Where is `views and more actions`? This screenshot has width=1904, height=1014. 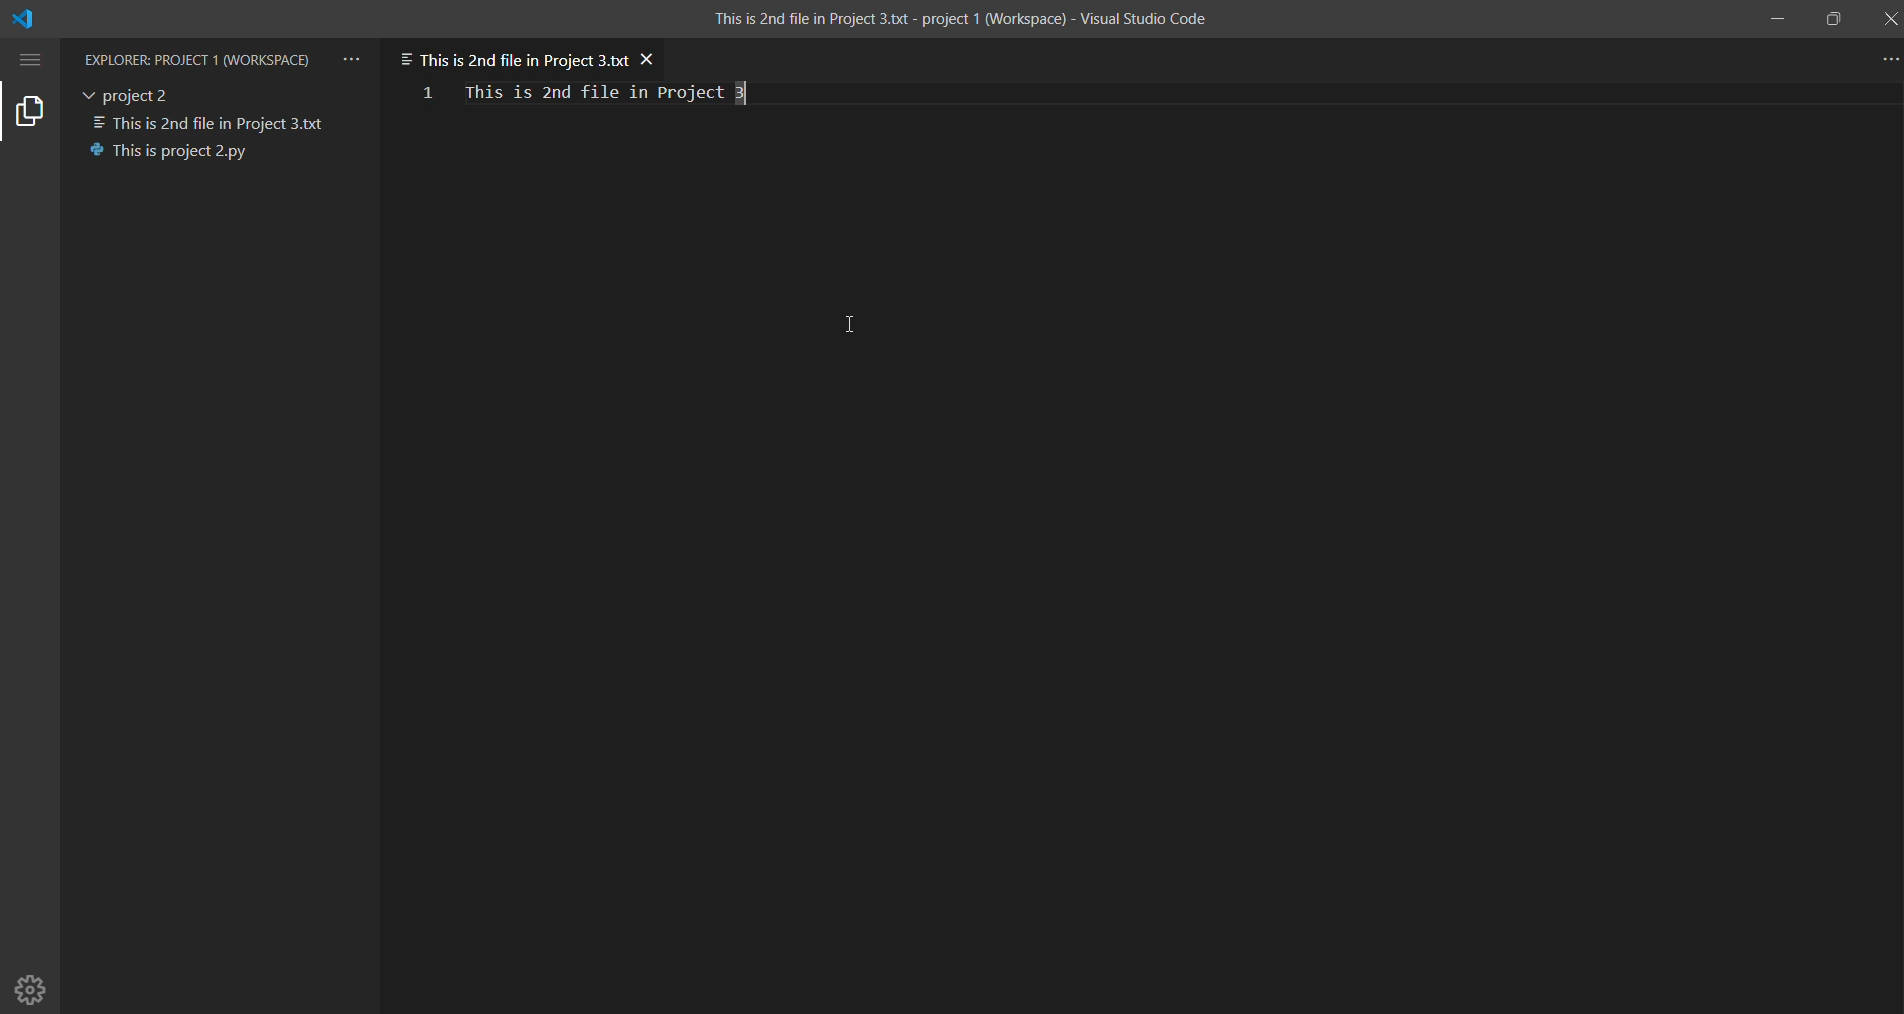
views and more actions is located at coordinates (353, 54).